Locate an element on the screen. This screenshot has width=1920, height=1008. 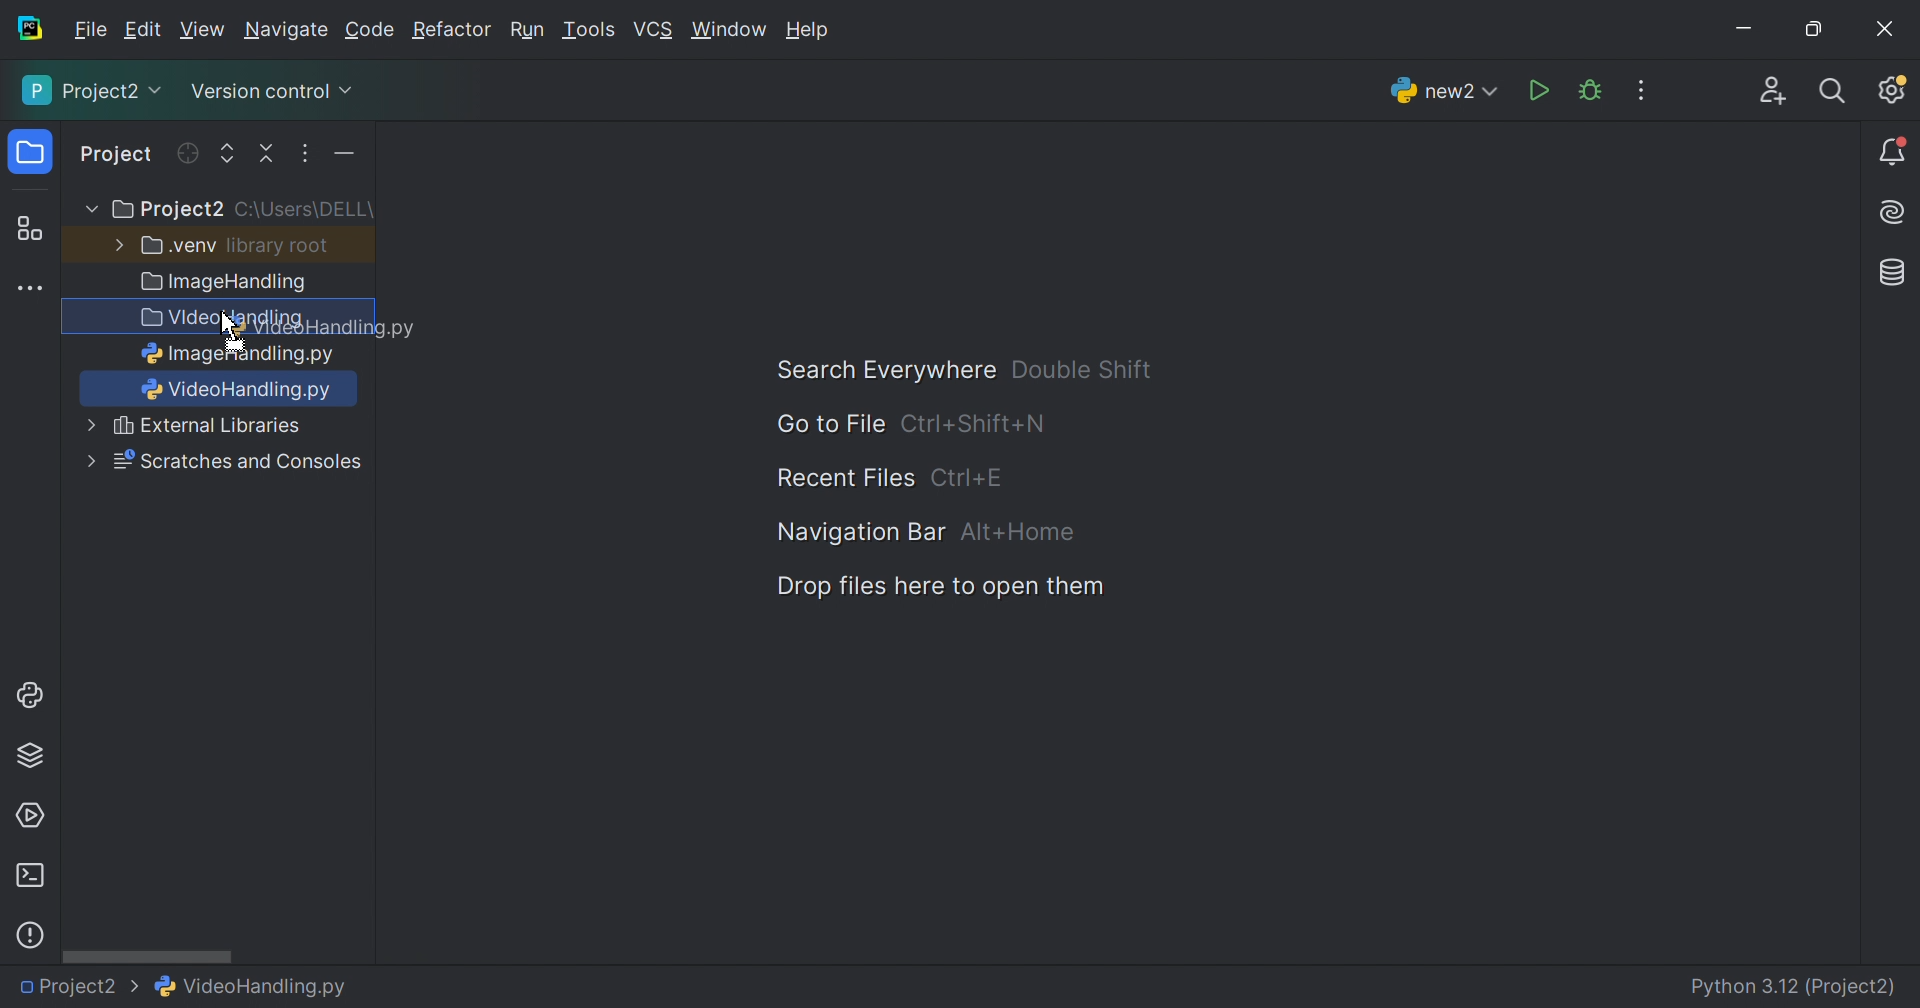
Dop files here to open them is located at coordinates (933, 587).